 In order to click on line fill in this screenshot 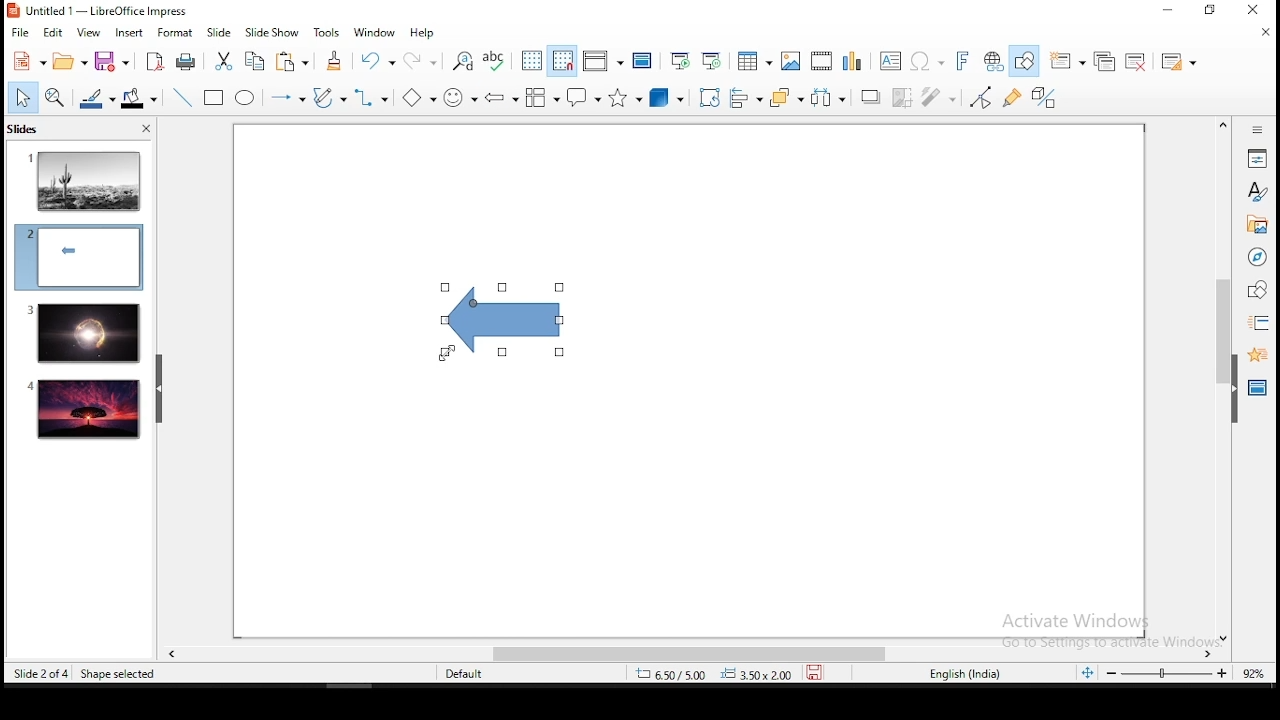, I will do `click(95, 99)`.